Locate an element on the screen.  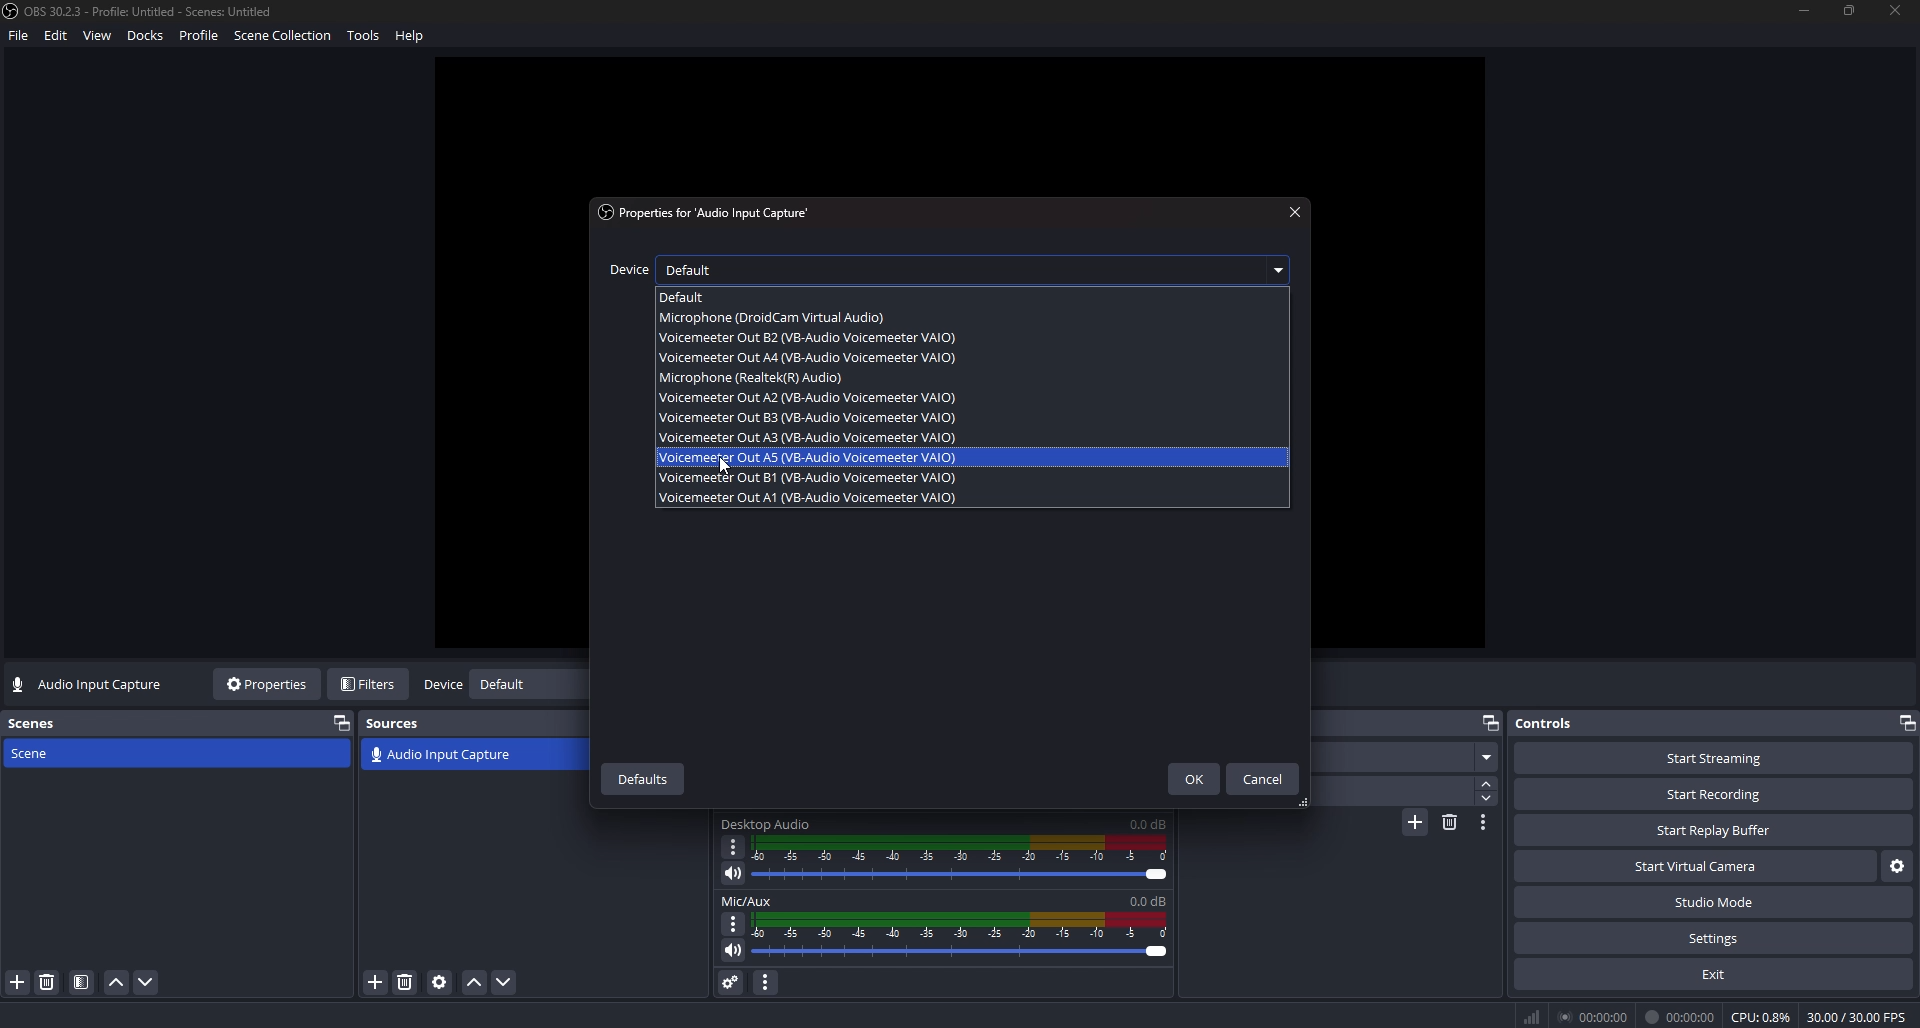
minimise is located at coordinates (1904, 720).